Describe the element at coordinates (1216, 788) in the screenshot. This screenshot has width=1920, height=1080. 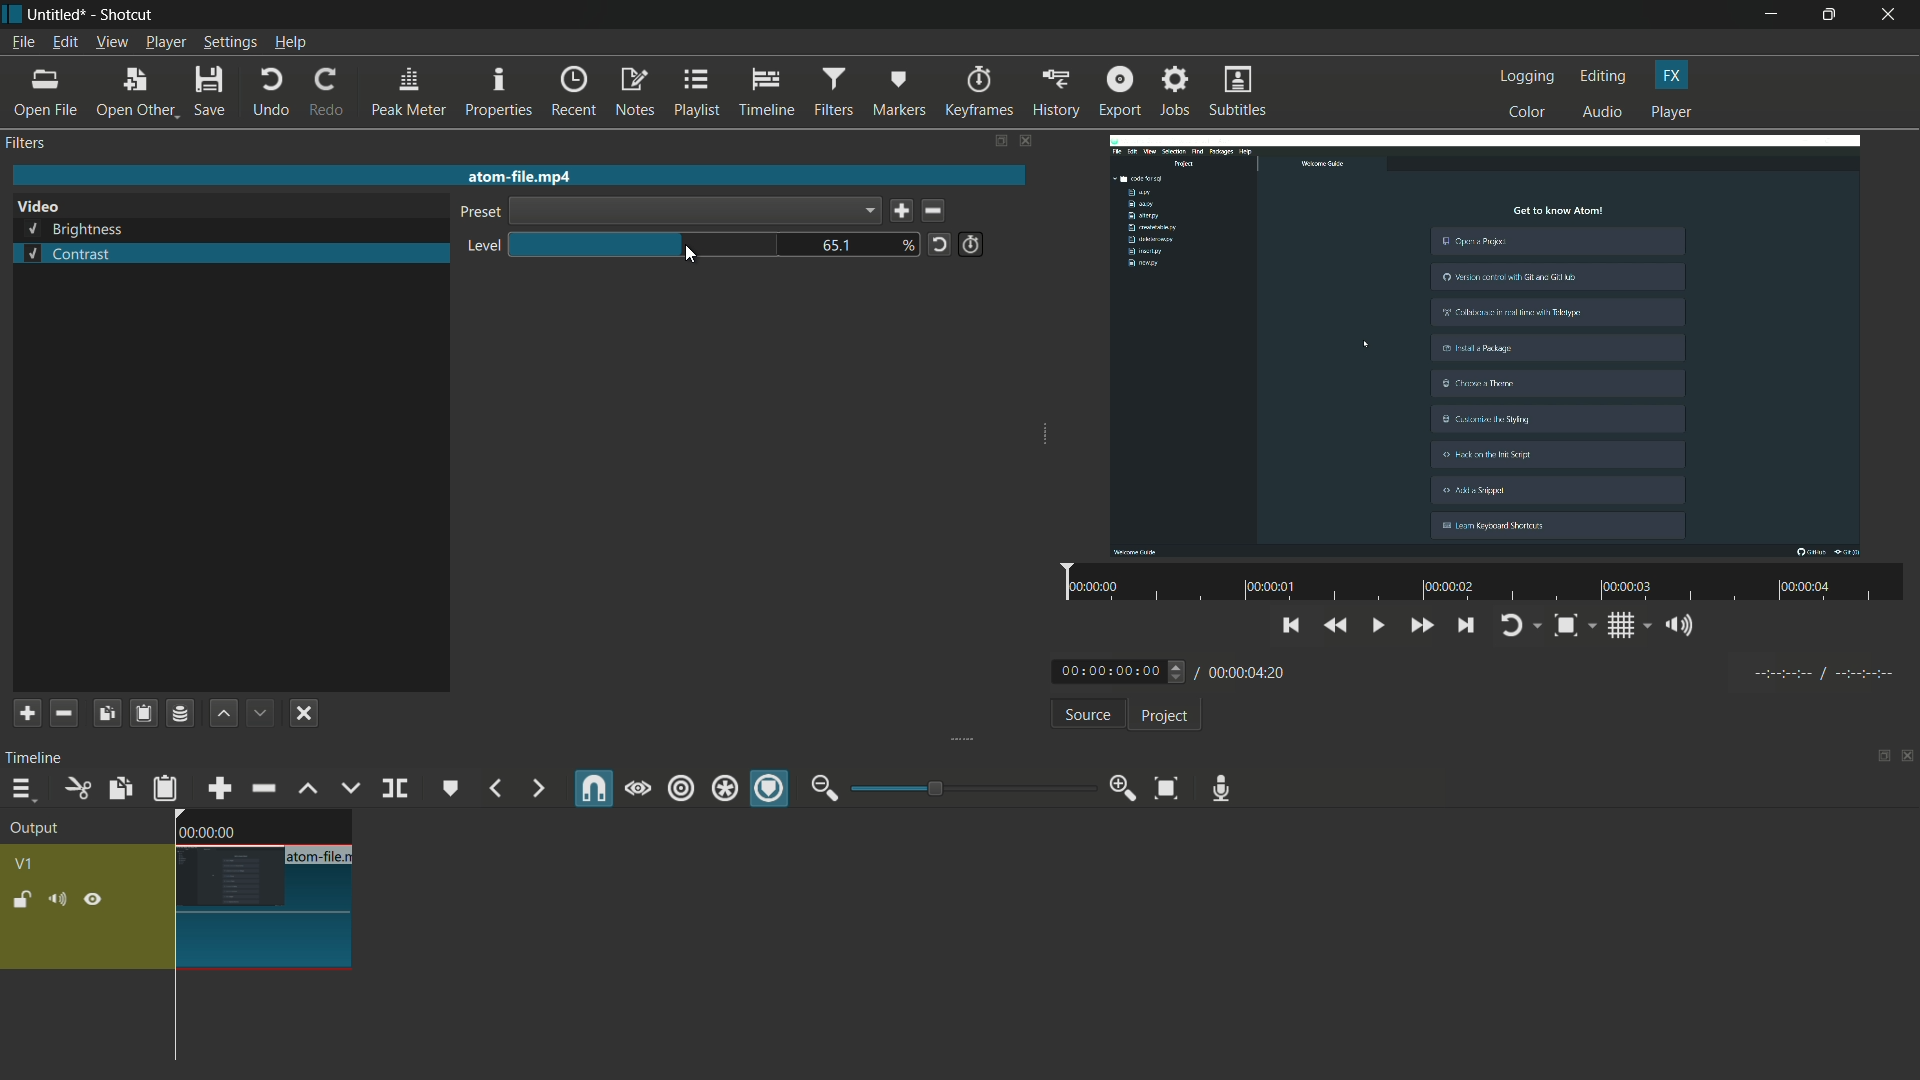
I see `record audio` at that location.